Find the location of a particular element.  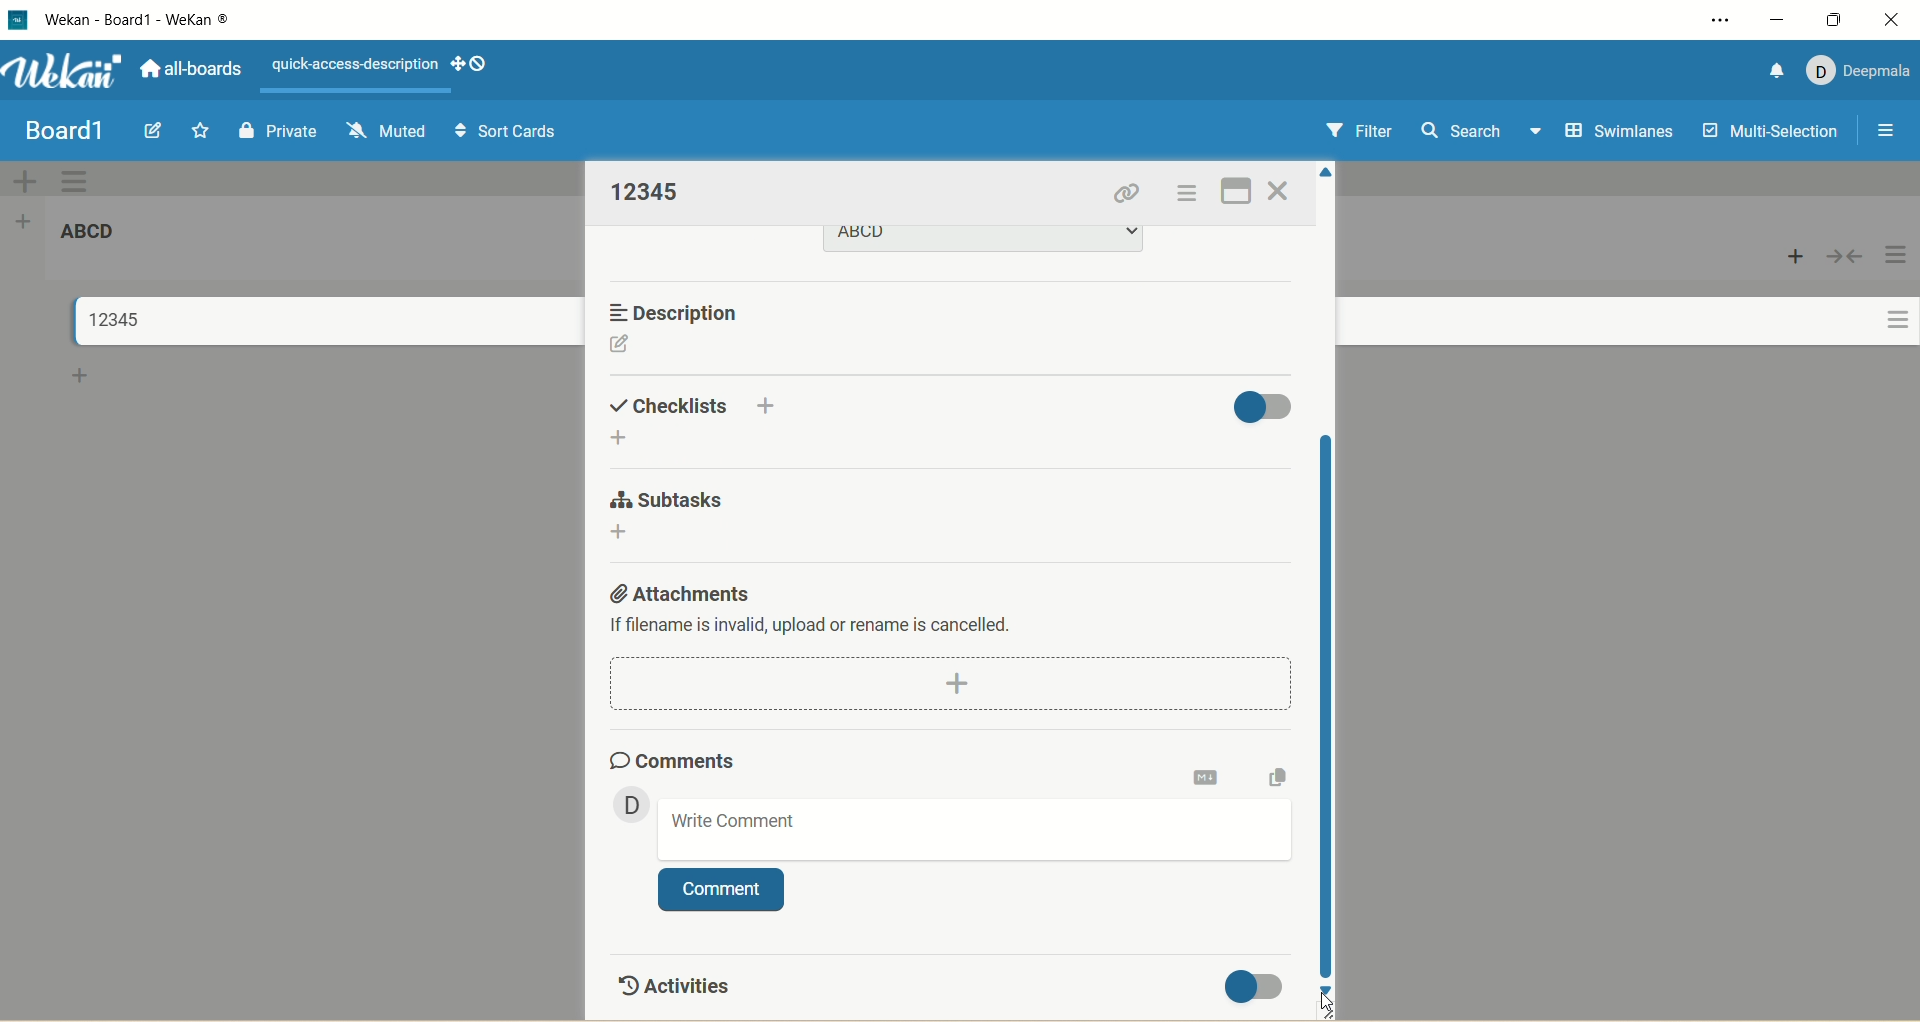

add is located at coordinates (770, 402).